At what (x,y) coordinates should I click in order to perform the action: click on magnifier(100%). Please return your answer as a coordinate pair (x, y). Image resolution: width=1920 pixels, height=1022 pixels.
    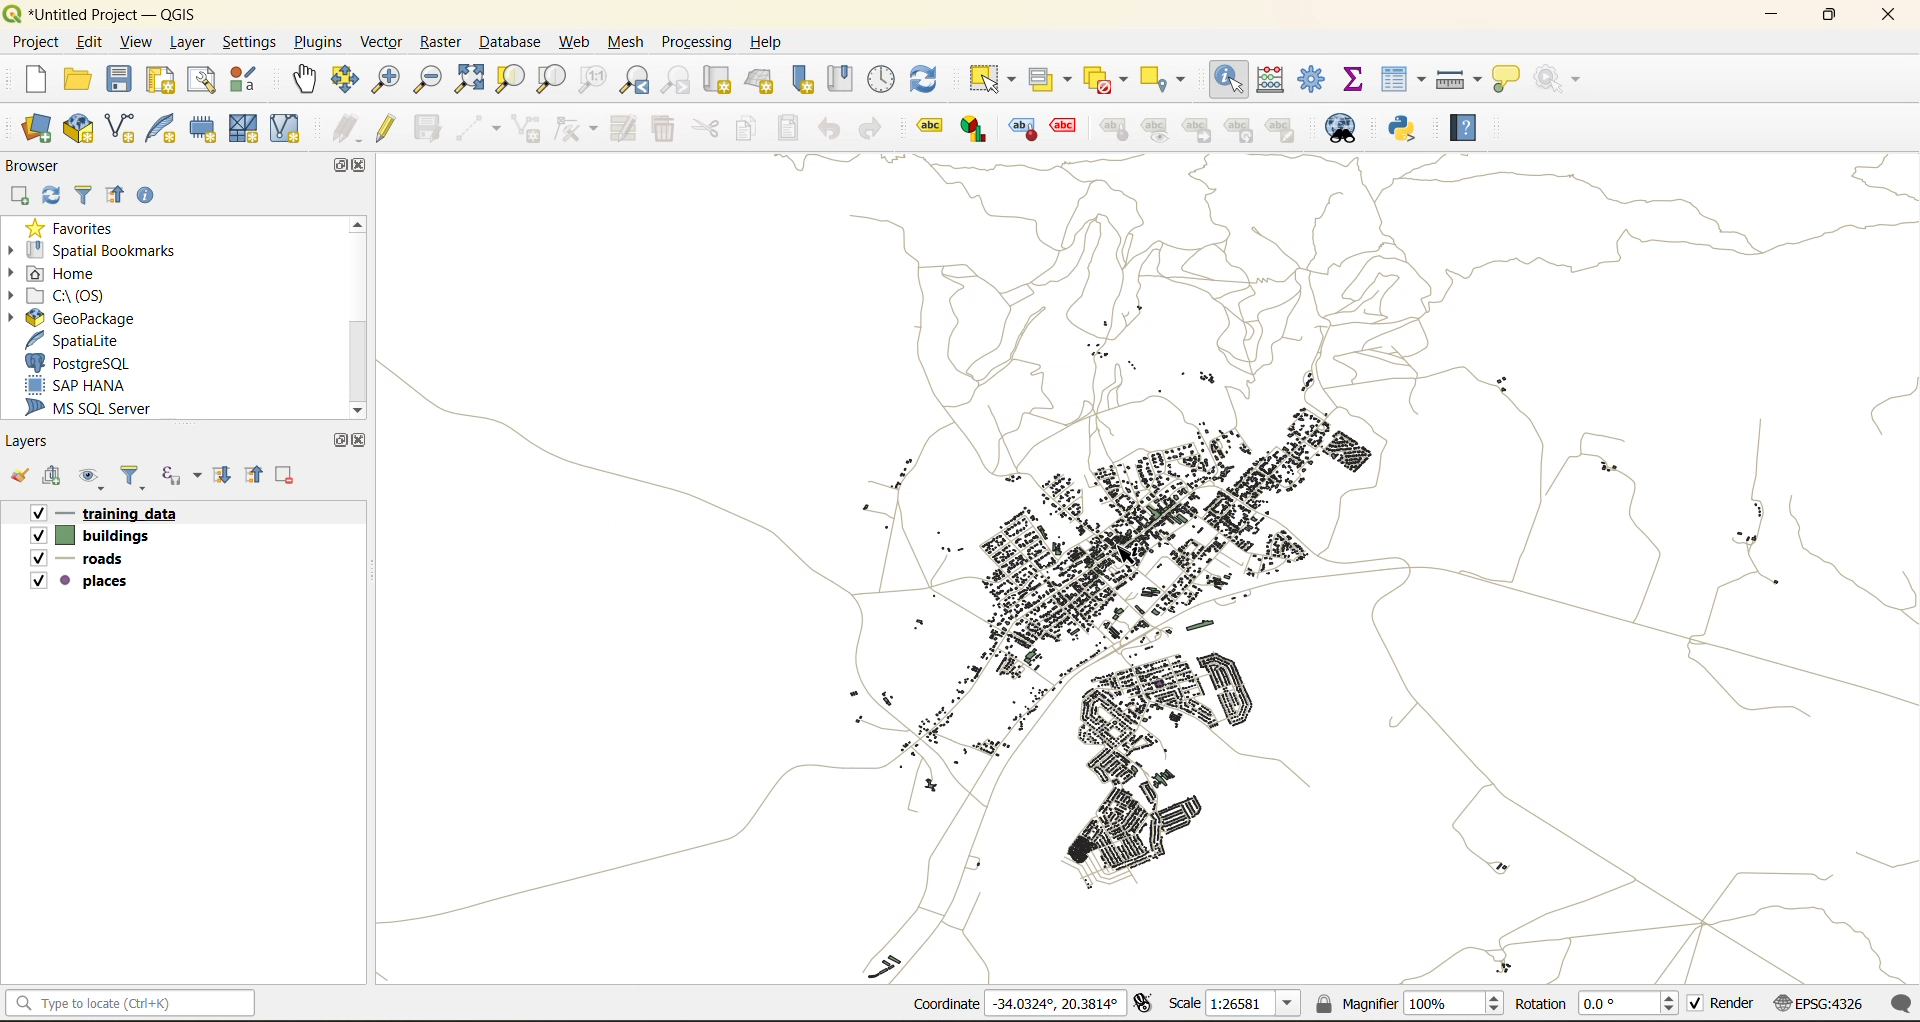
    Looking at the image, I should click on (1405, 1003).